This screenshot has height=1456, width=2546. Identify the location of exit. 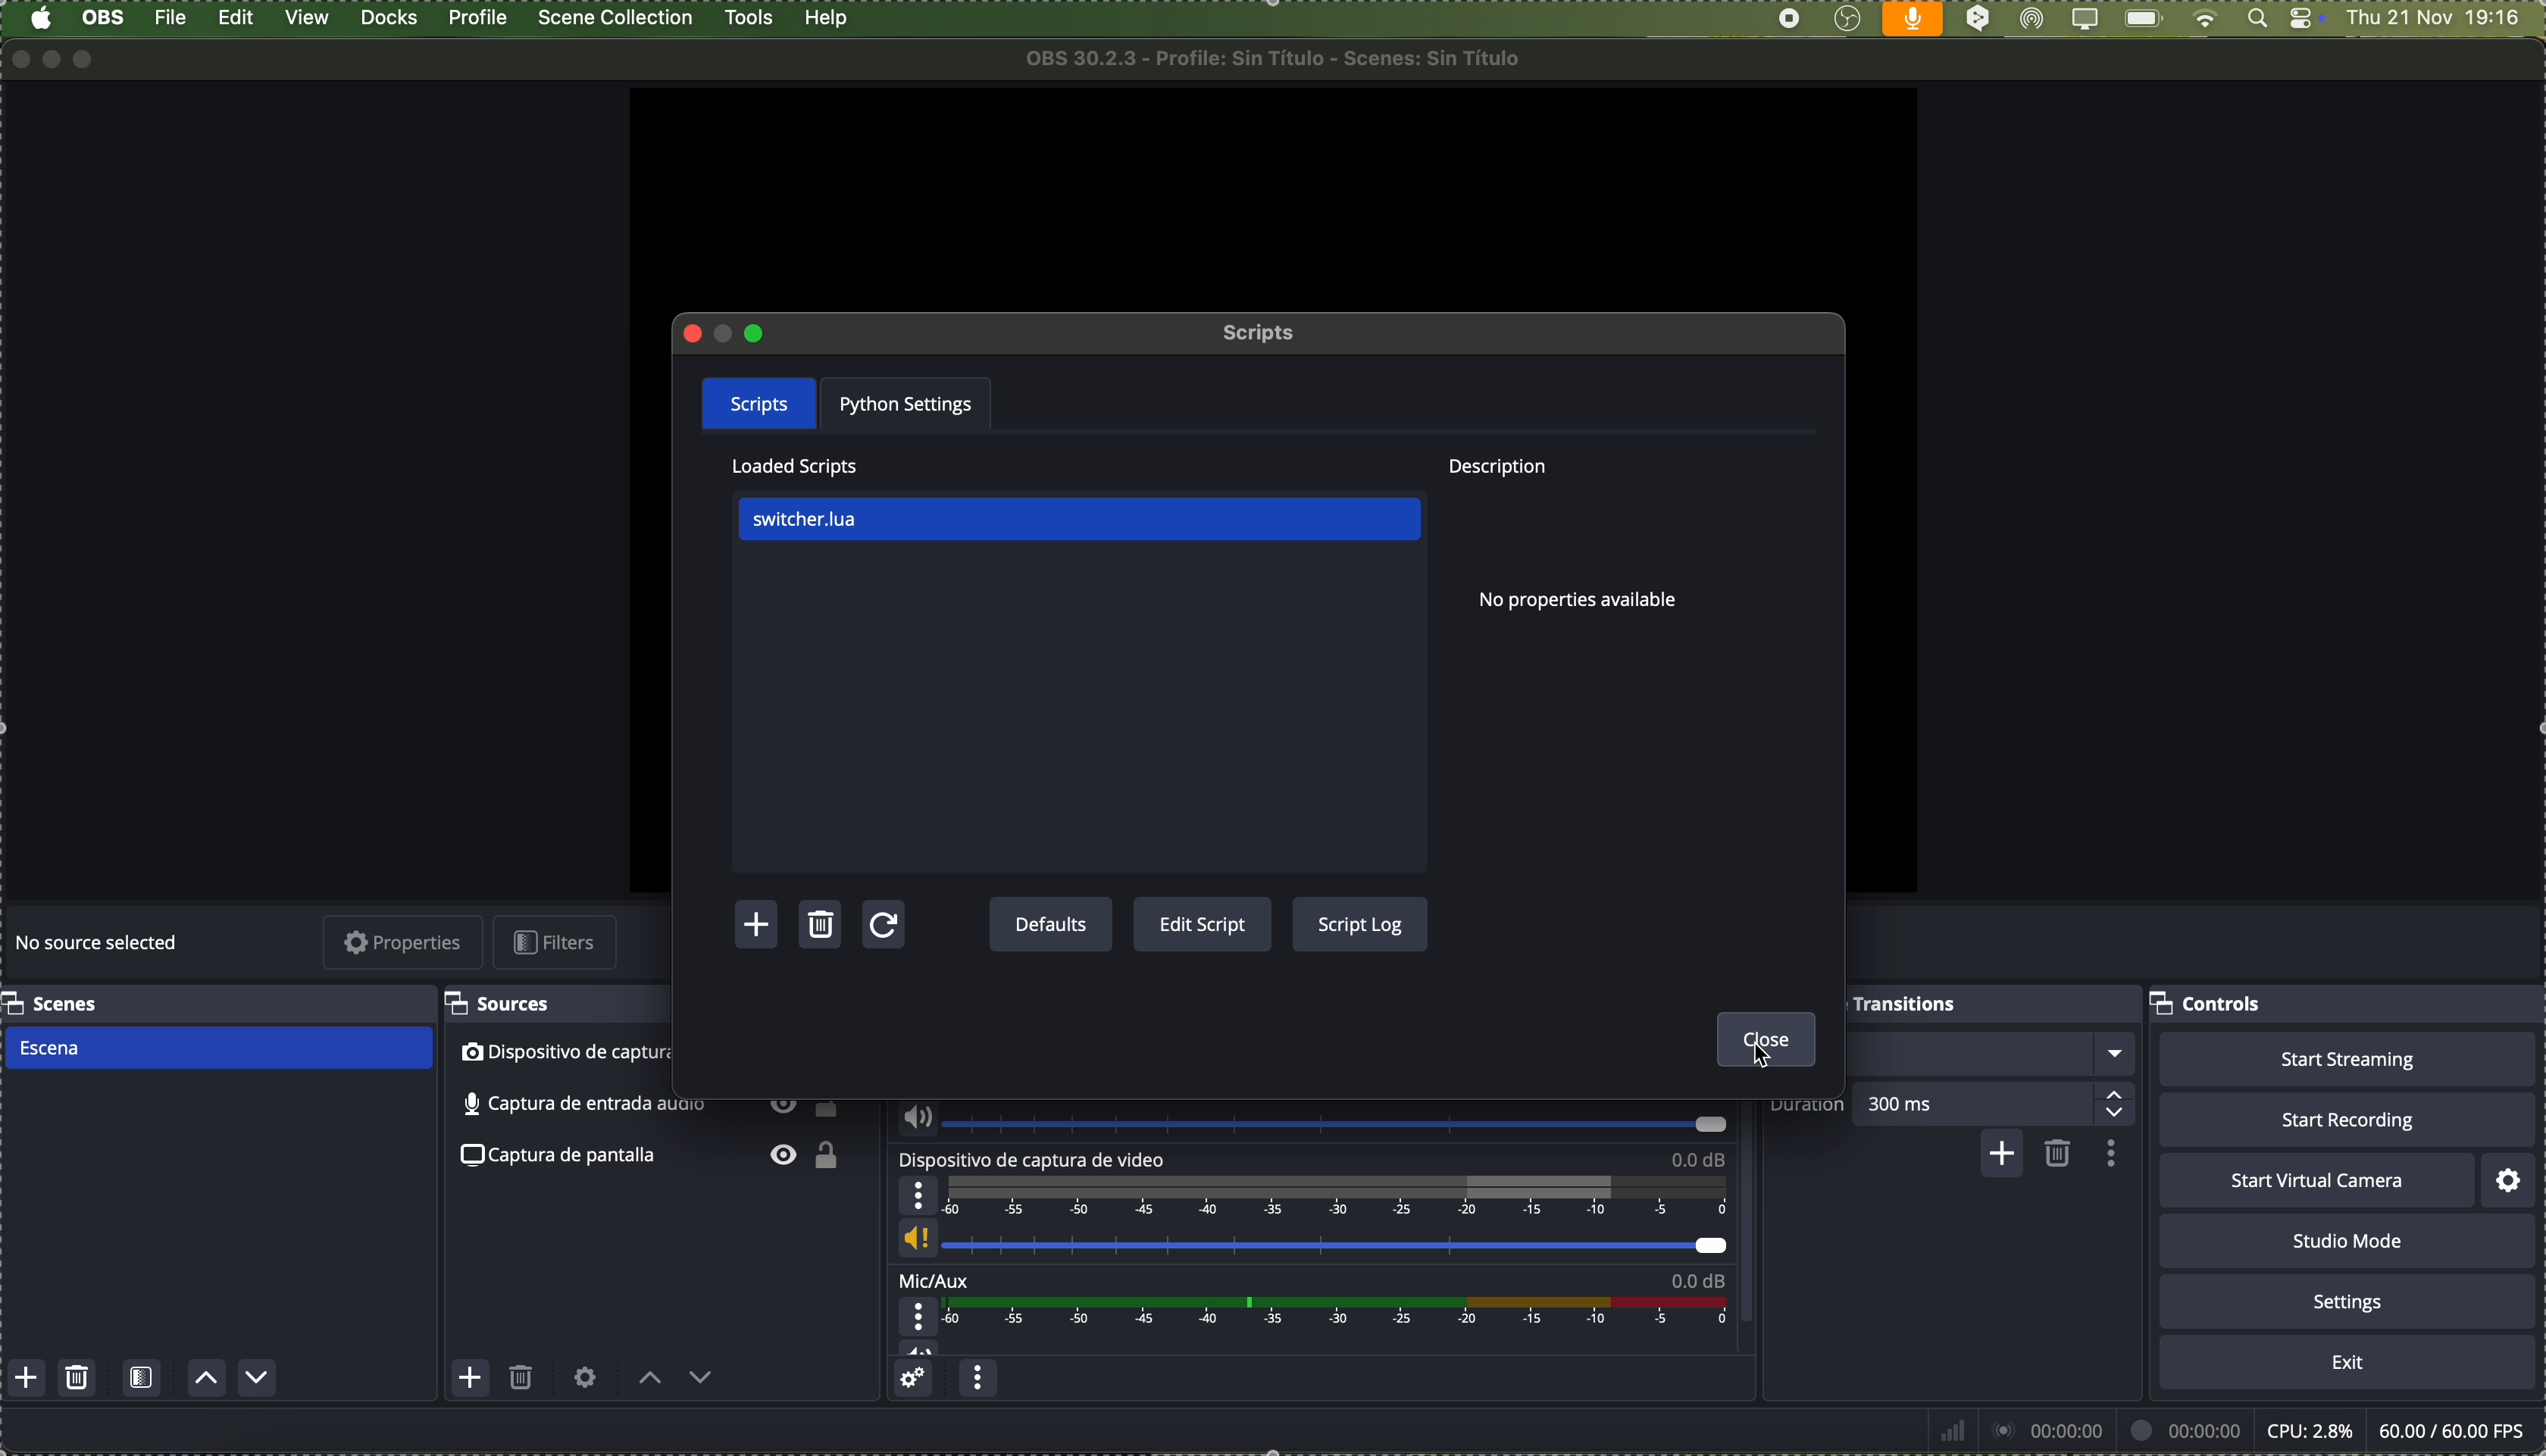
(2348, 1363).